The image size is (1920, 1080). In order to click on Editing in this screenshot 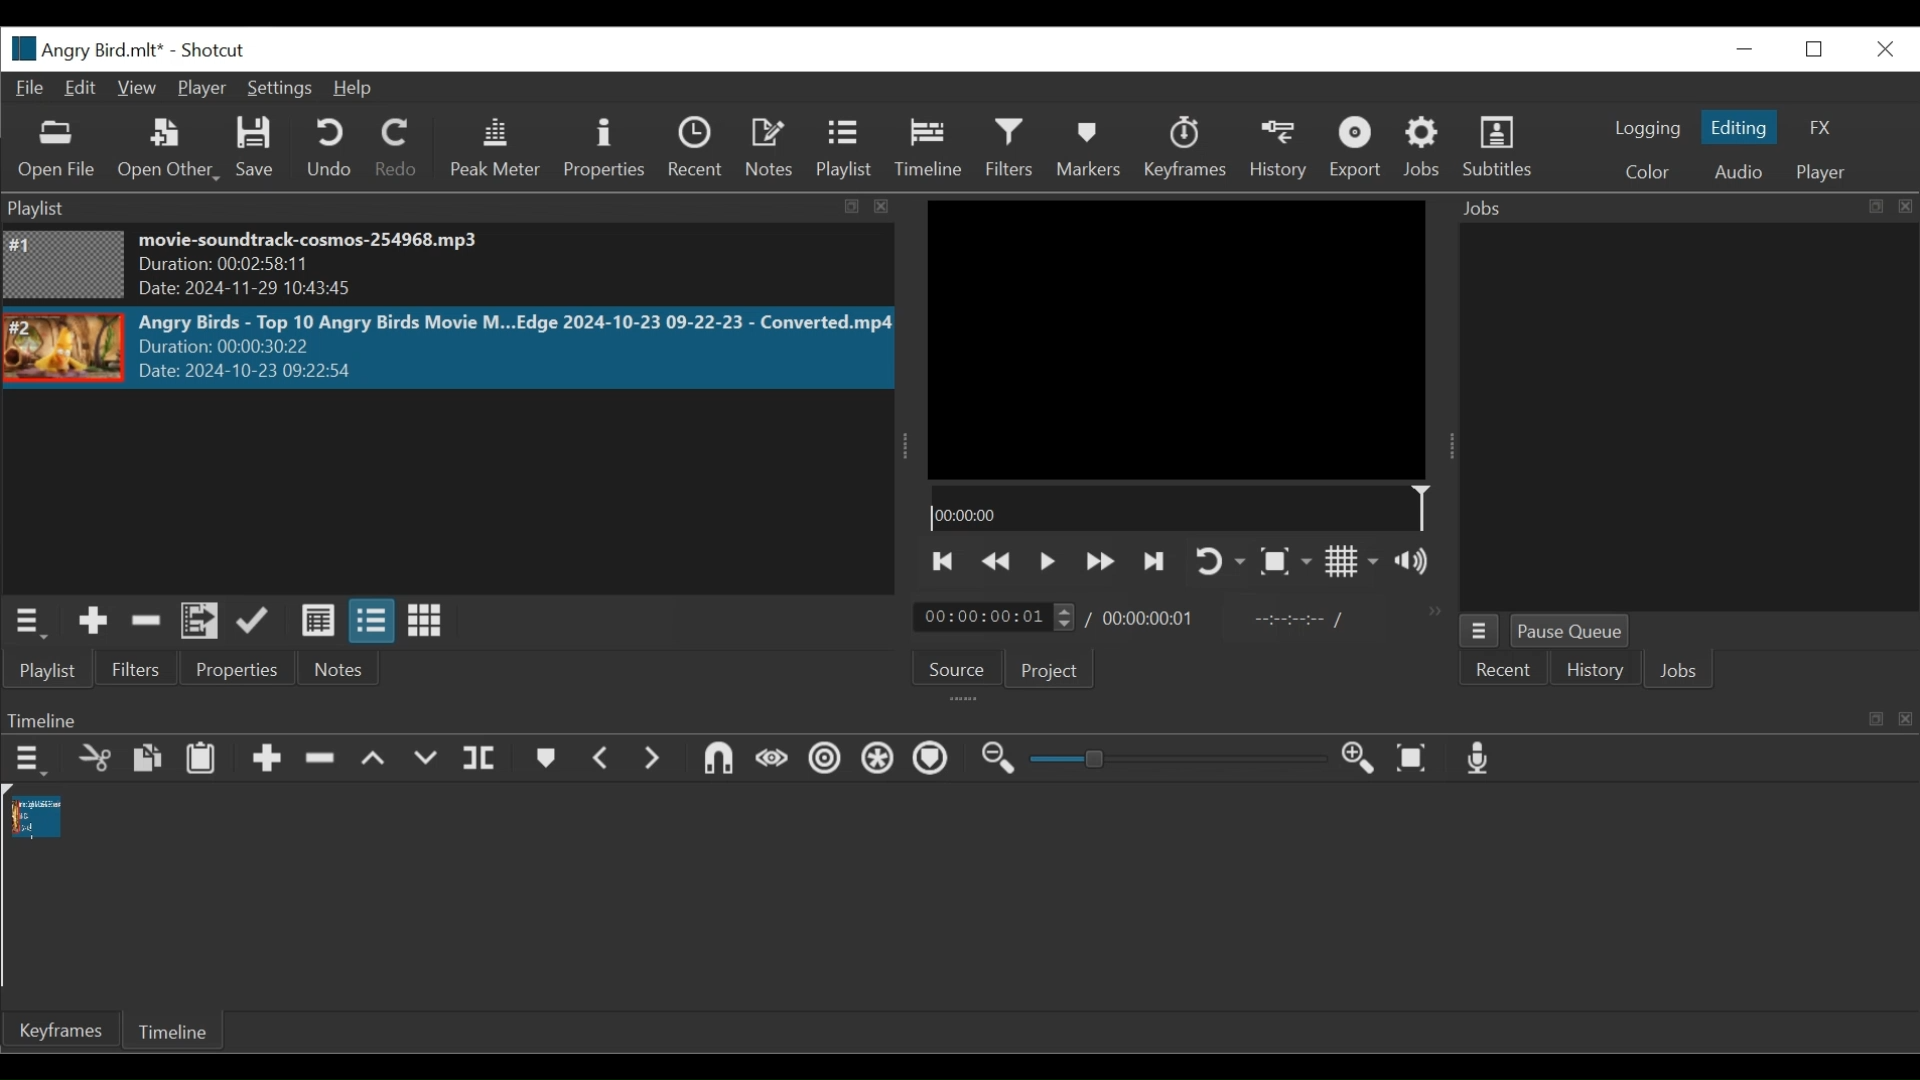, I will do `click(1739, 128)`.